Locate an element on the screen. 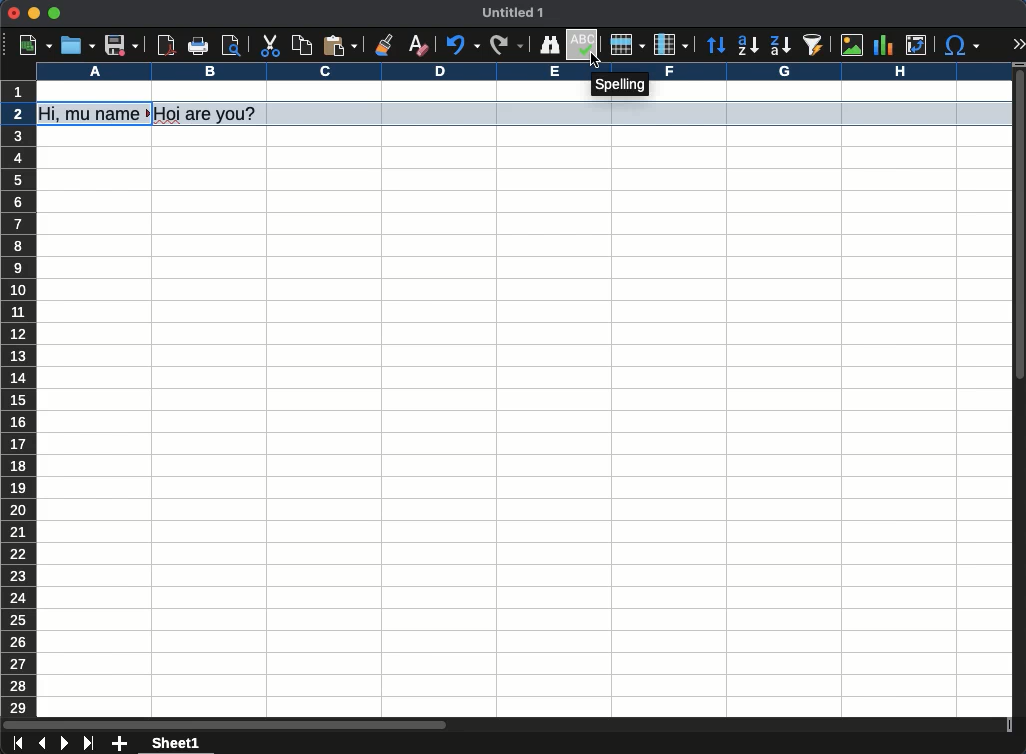  cut is located at coordinates (269, 46).